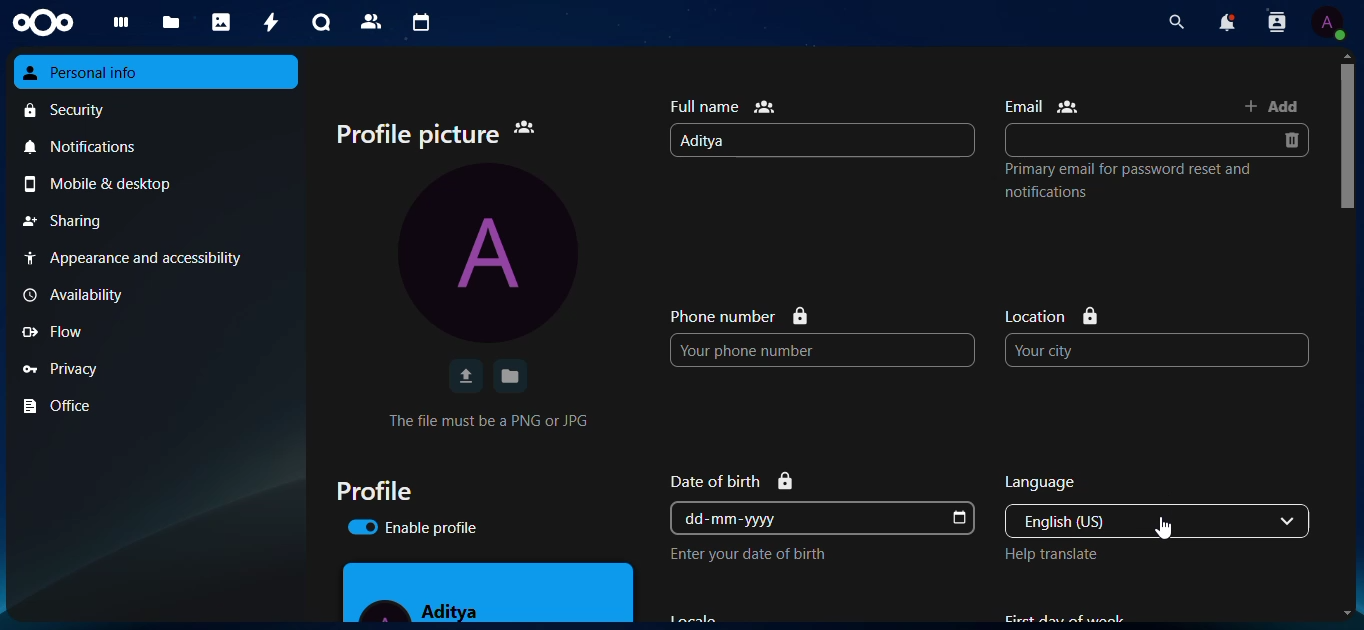  What do you see at coordinates (740, 518) in the screenshot?
I see `ddmmyyyy` at bounding box center [740, 518].